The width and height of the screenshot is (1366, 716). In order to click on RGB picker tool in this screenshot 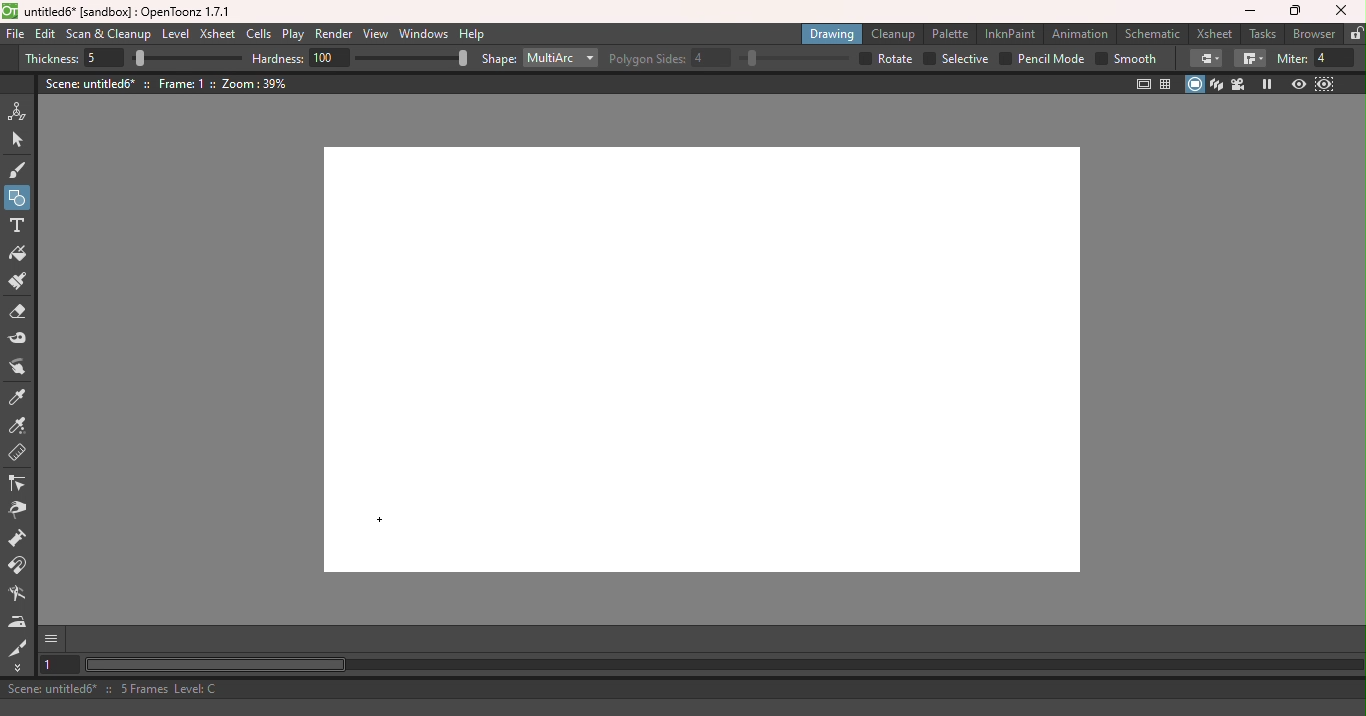, I will do `click(19, 426)`.